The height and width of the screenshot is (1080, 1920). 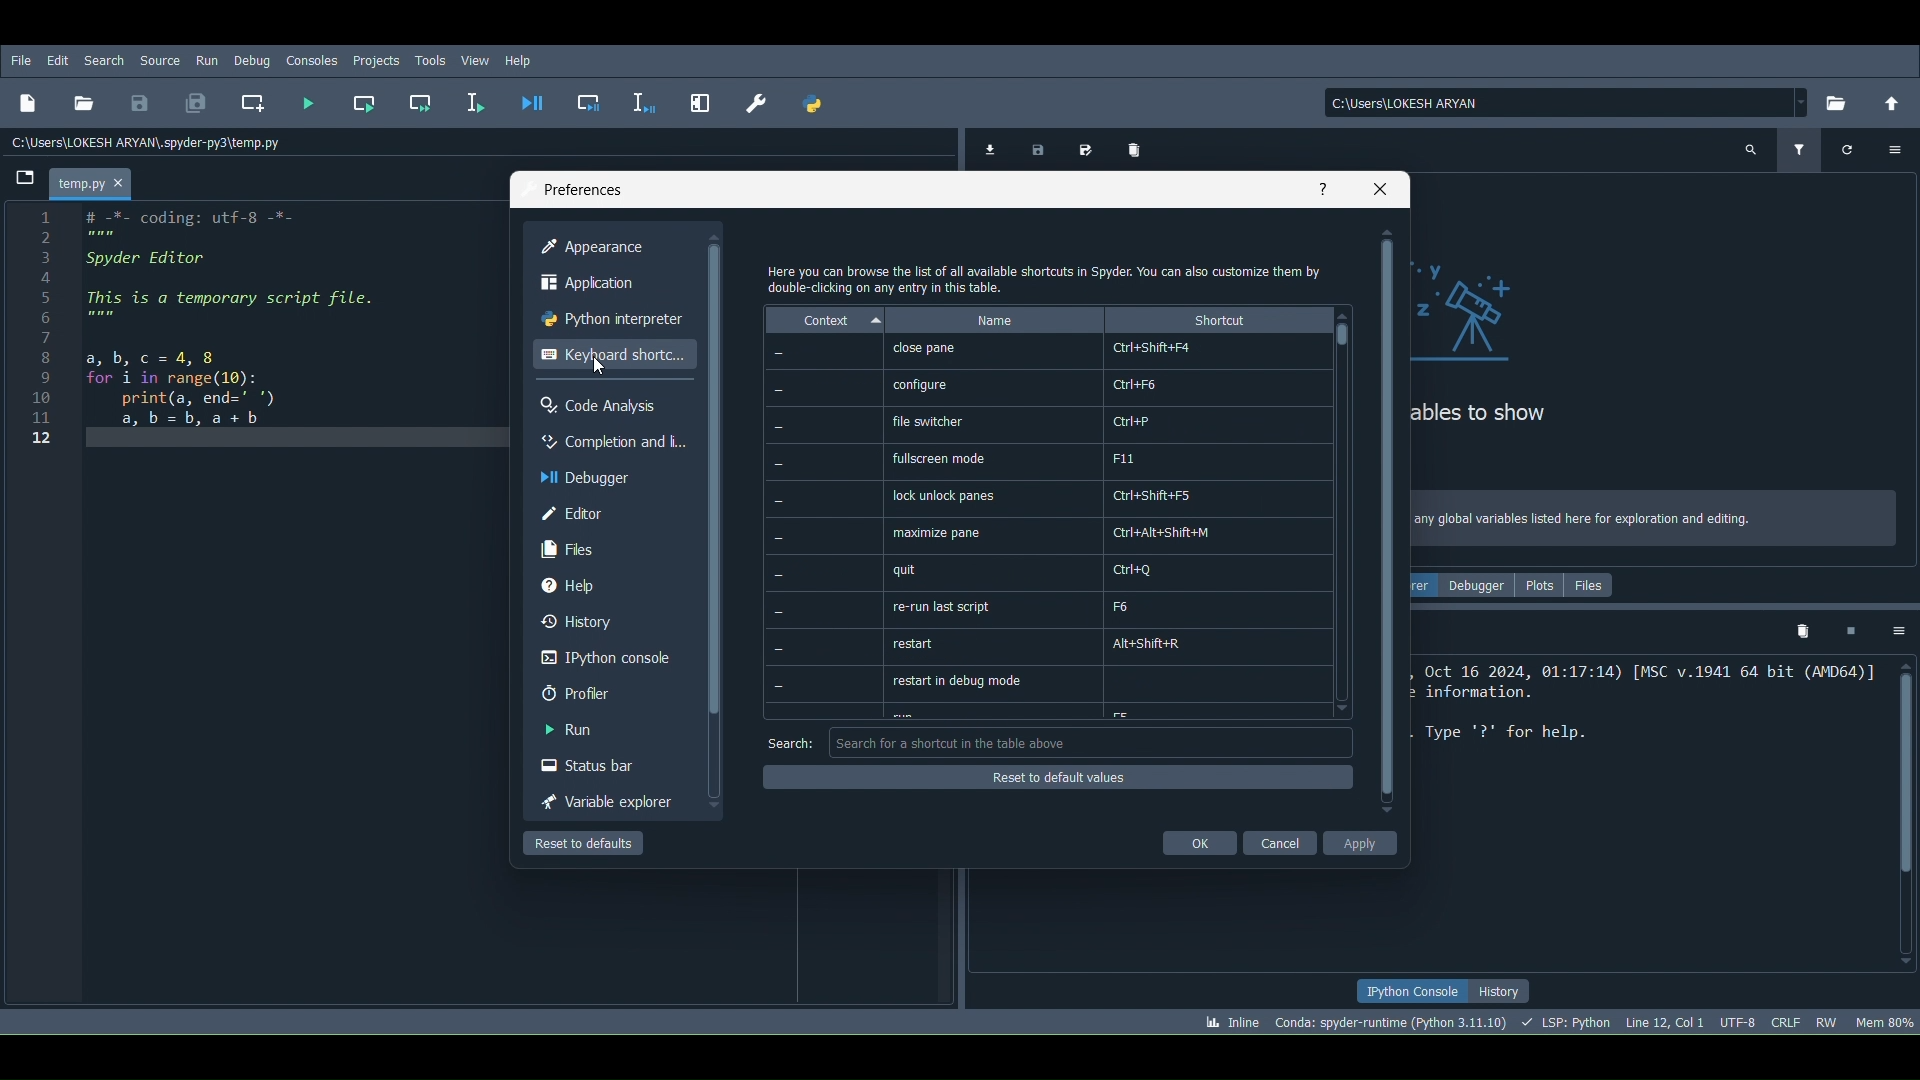 I want to click on Save file (Ctrl + S), so click(x=140, y=103).